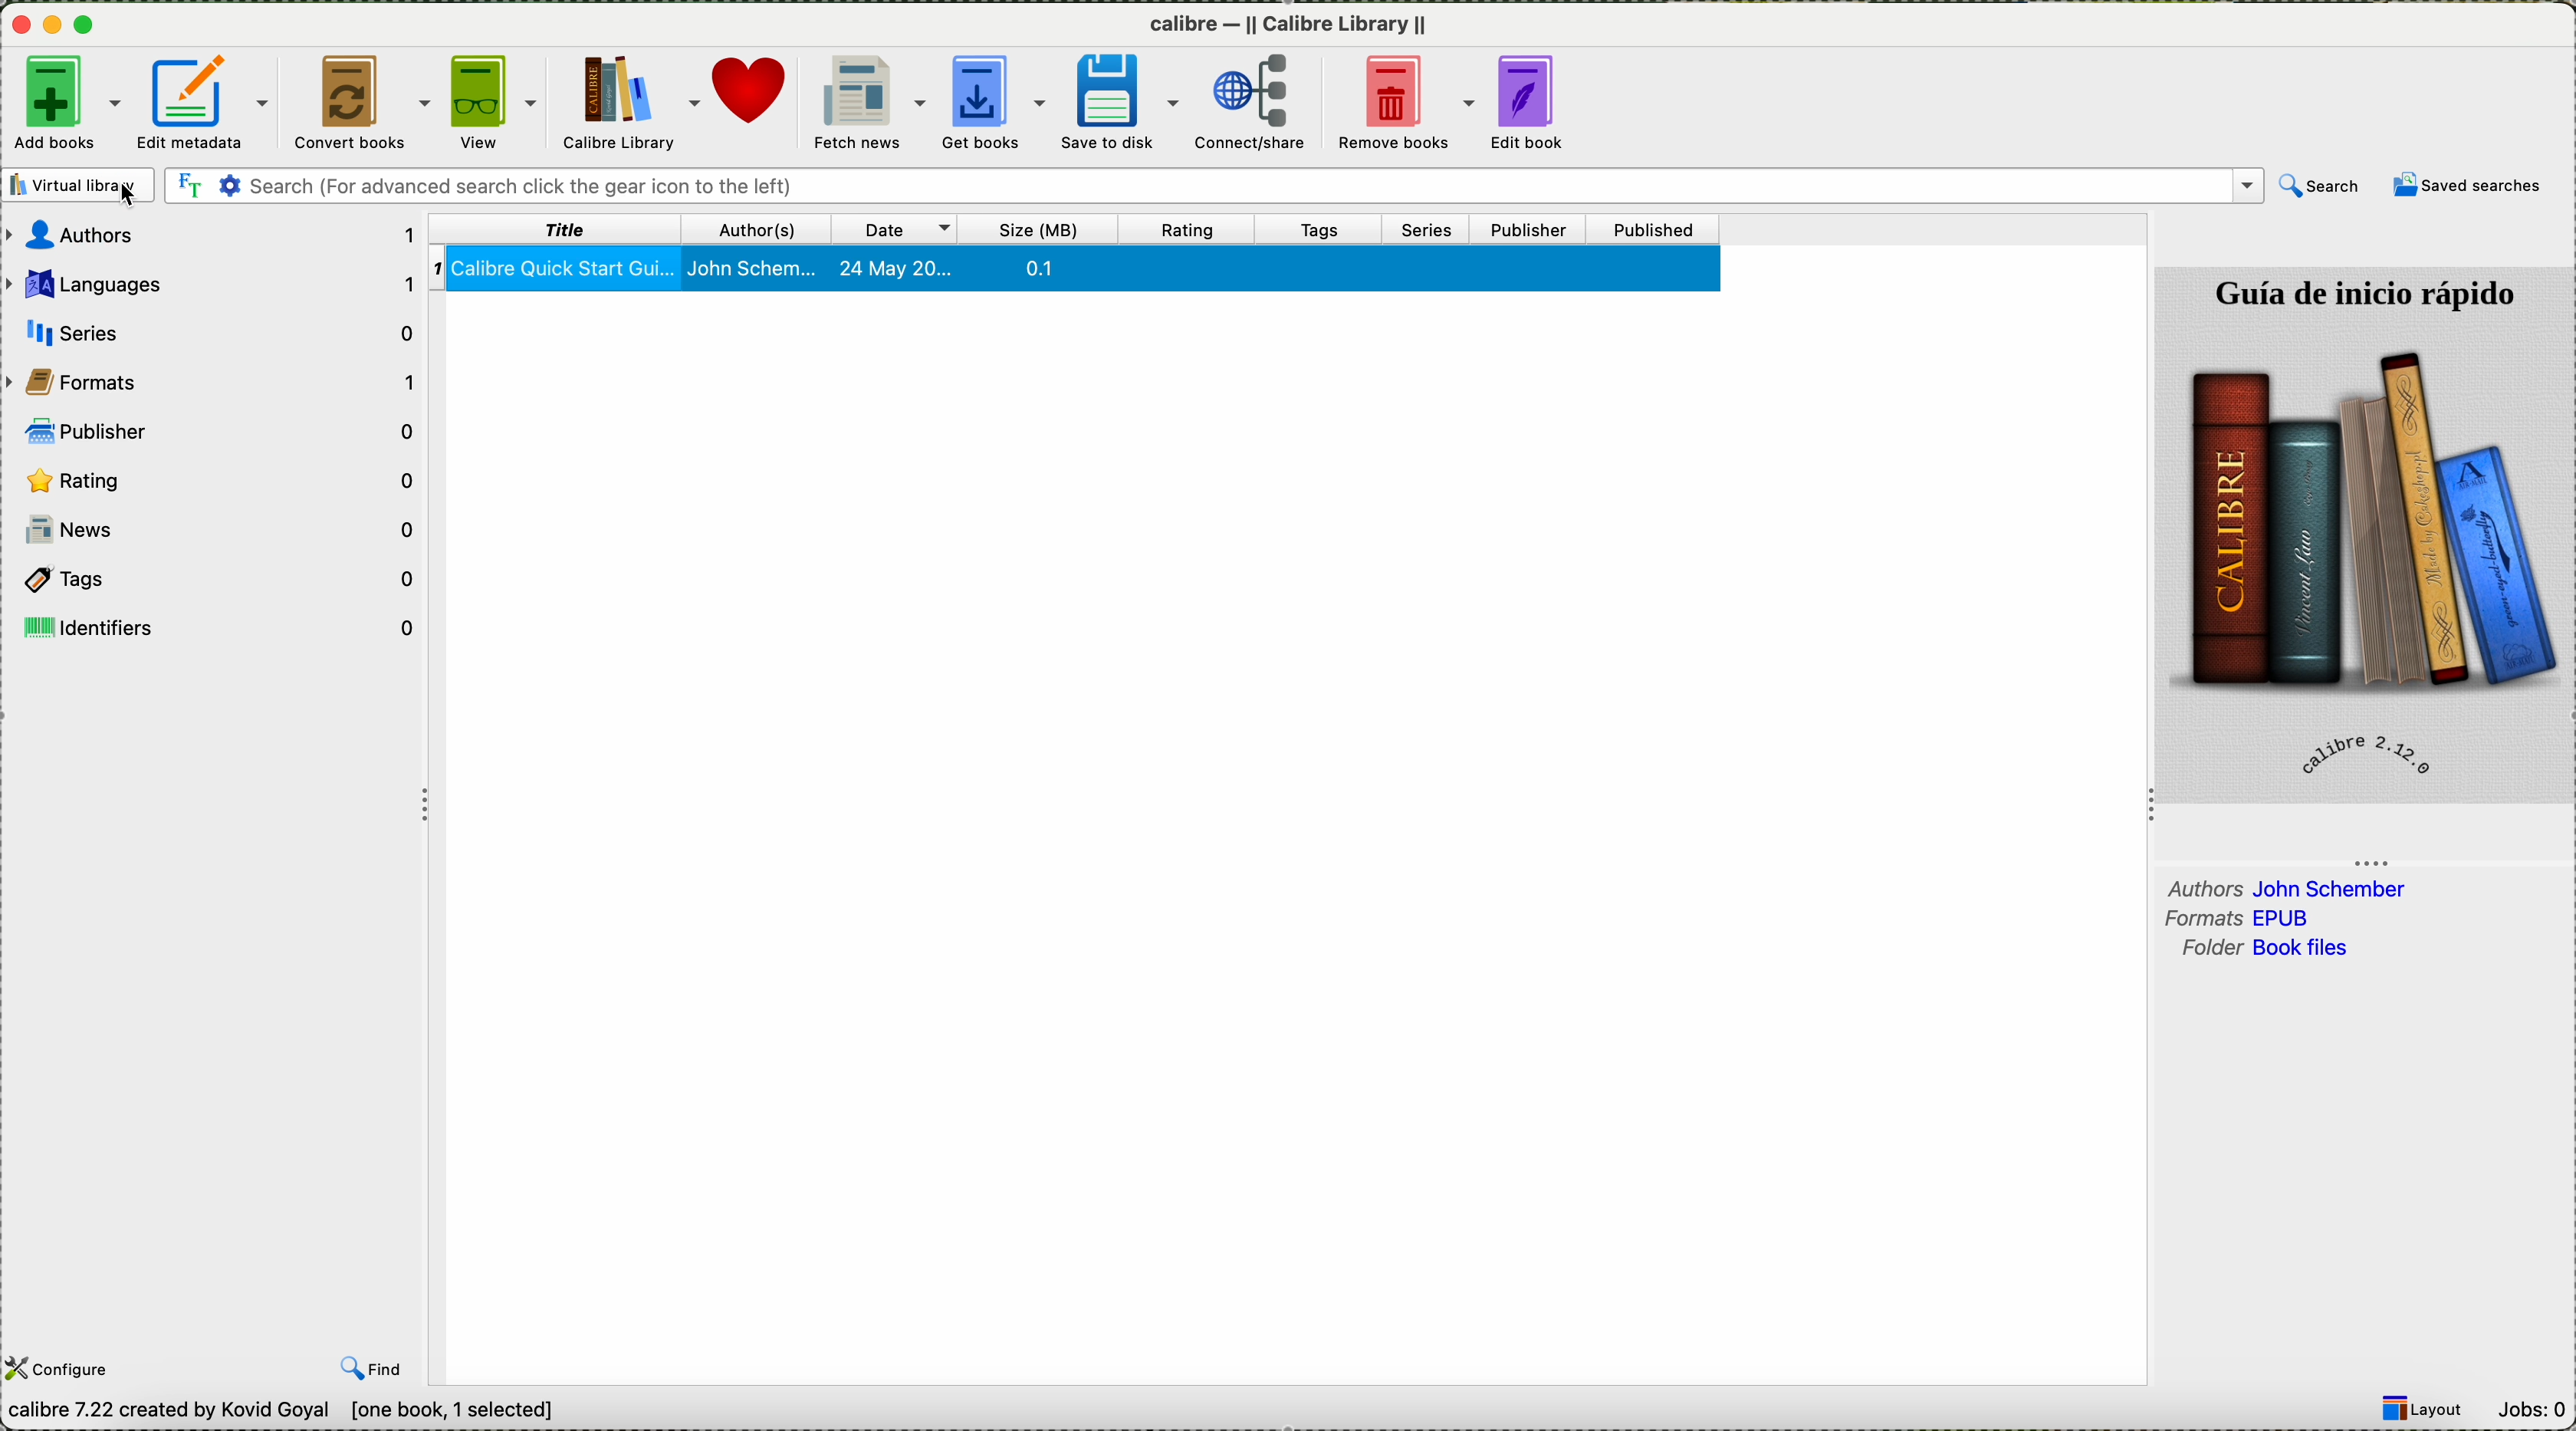  What do you see at coordinates (1413, 104) in the screenshot?
I see `remove books` at bounding box center [1413, 104].